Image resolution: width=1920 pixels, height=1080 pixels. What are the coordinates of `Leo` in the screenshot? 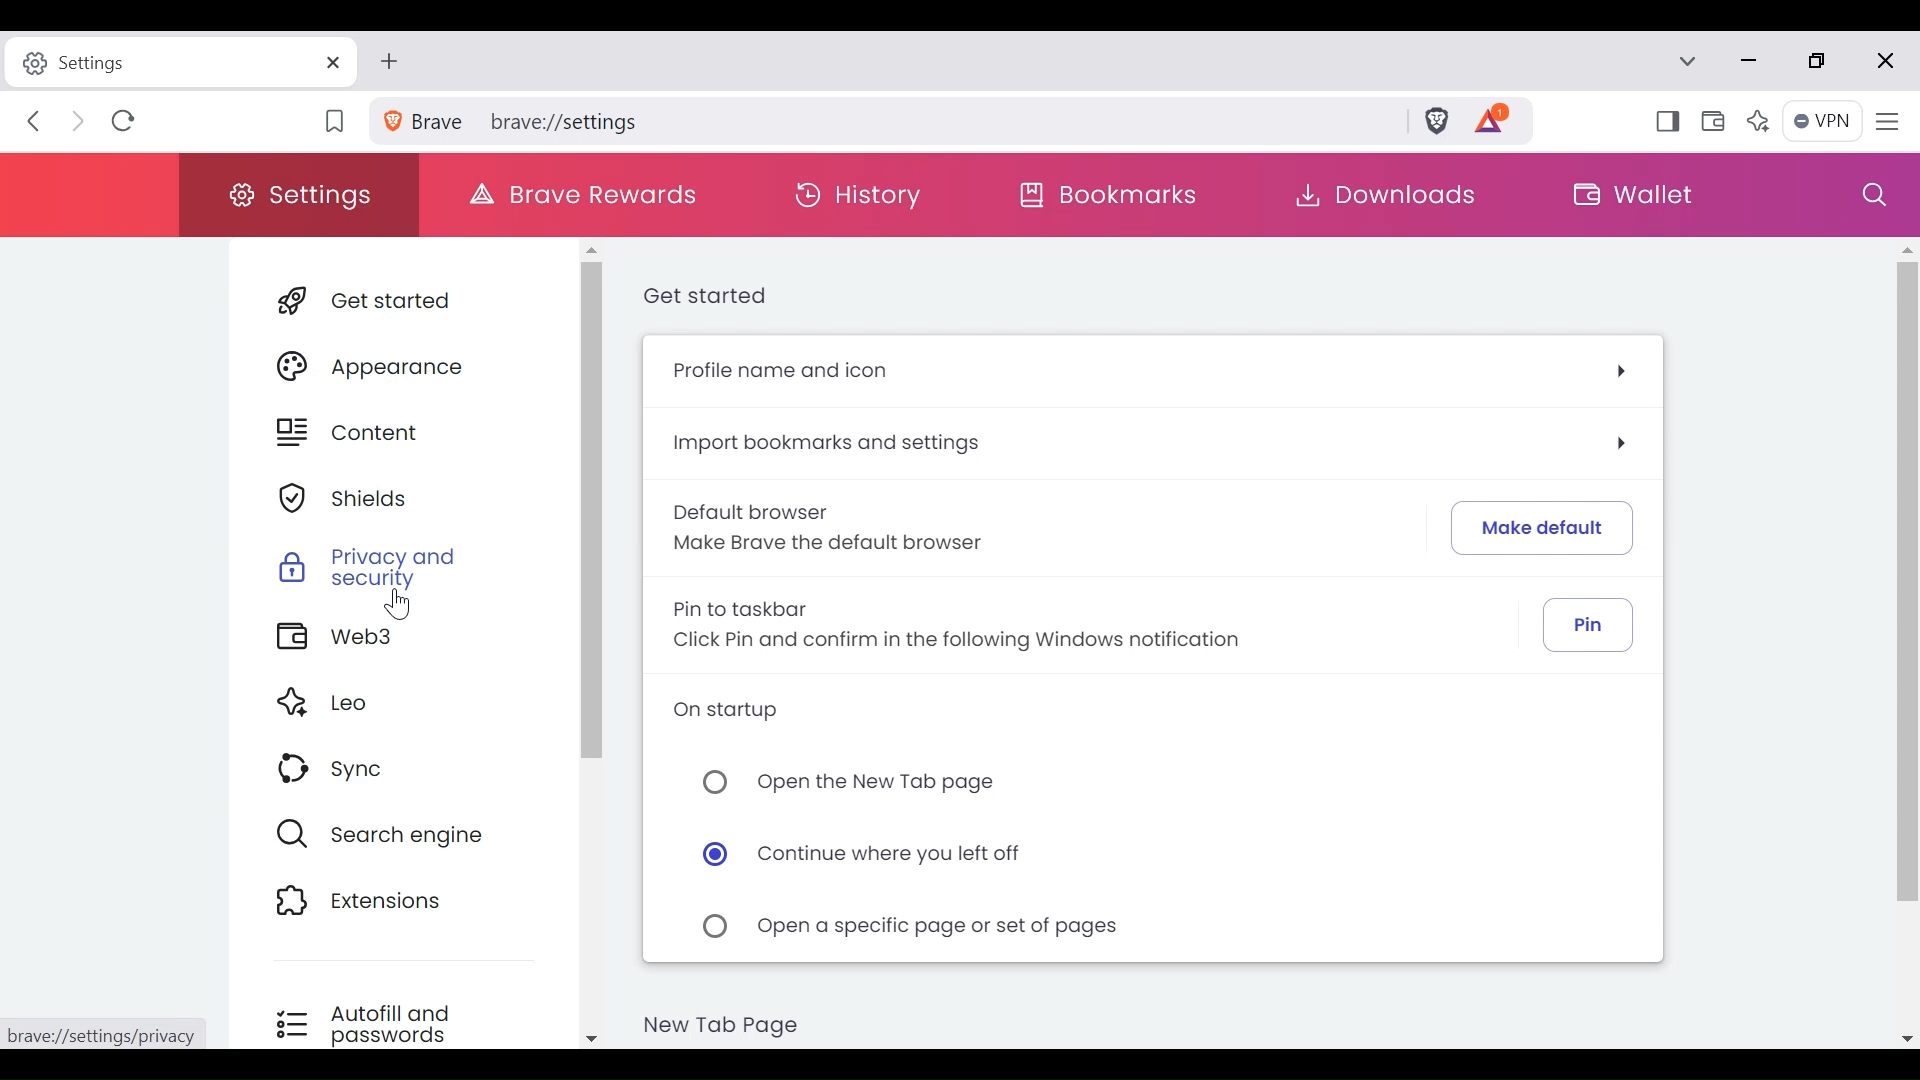 It's located at (397, 704).